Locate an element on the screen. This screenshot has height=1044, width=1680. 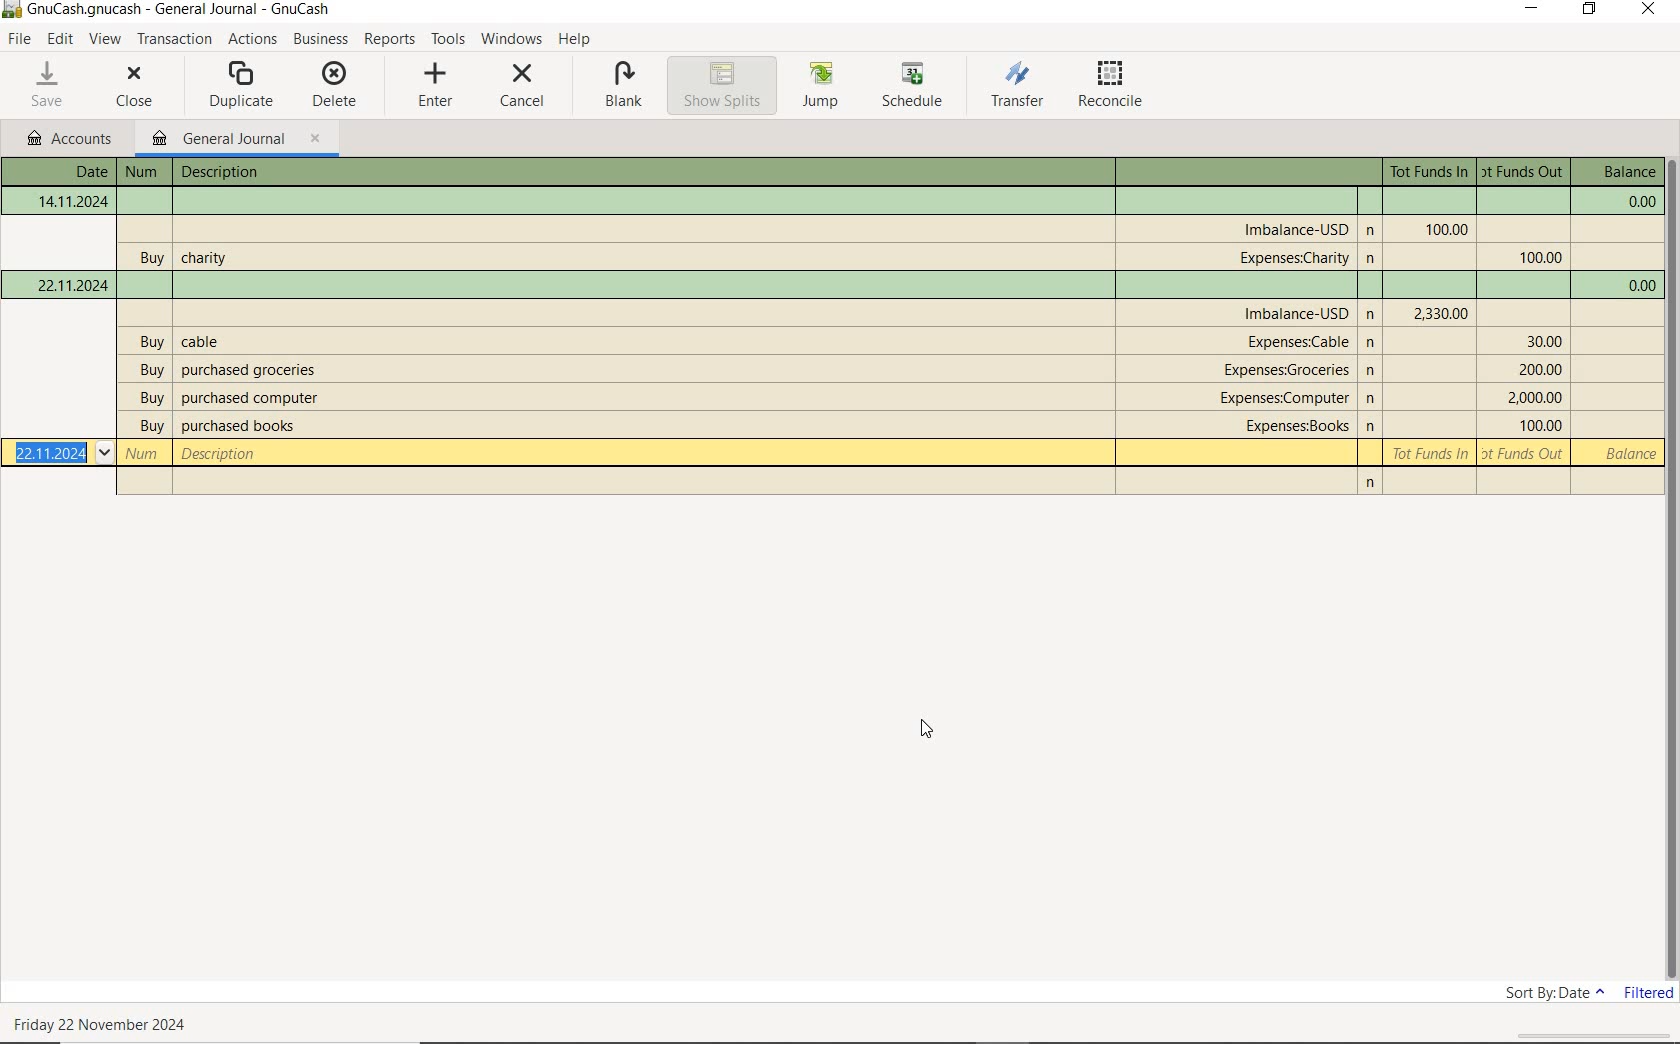
account is located at coordinates (1294, 258).